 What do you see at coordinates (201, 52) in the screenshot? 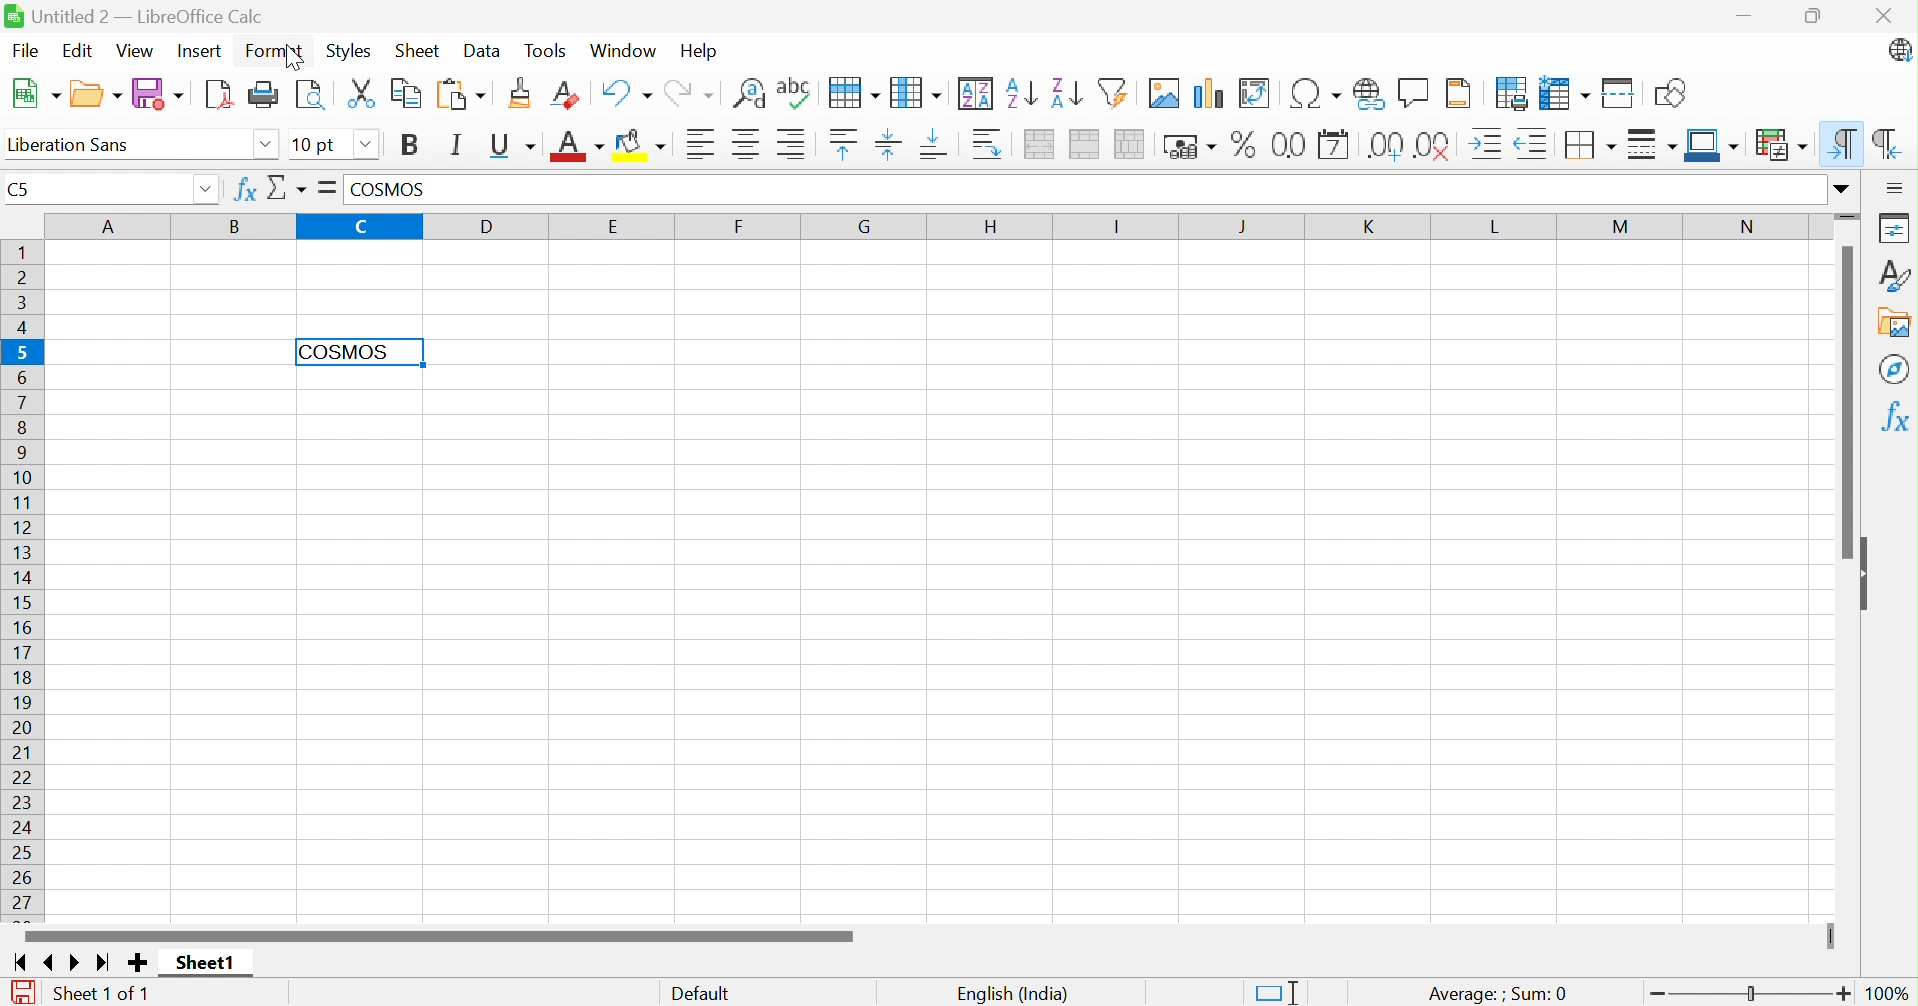
I see `Insert` at bounding box center [201, 52].